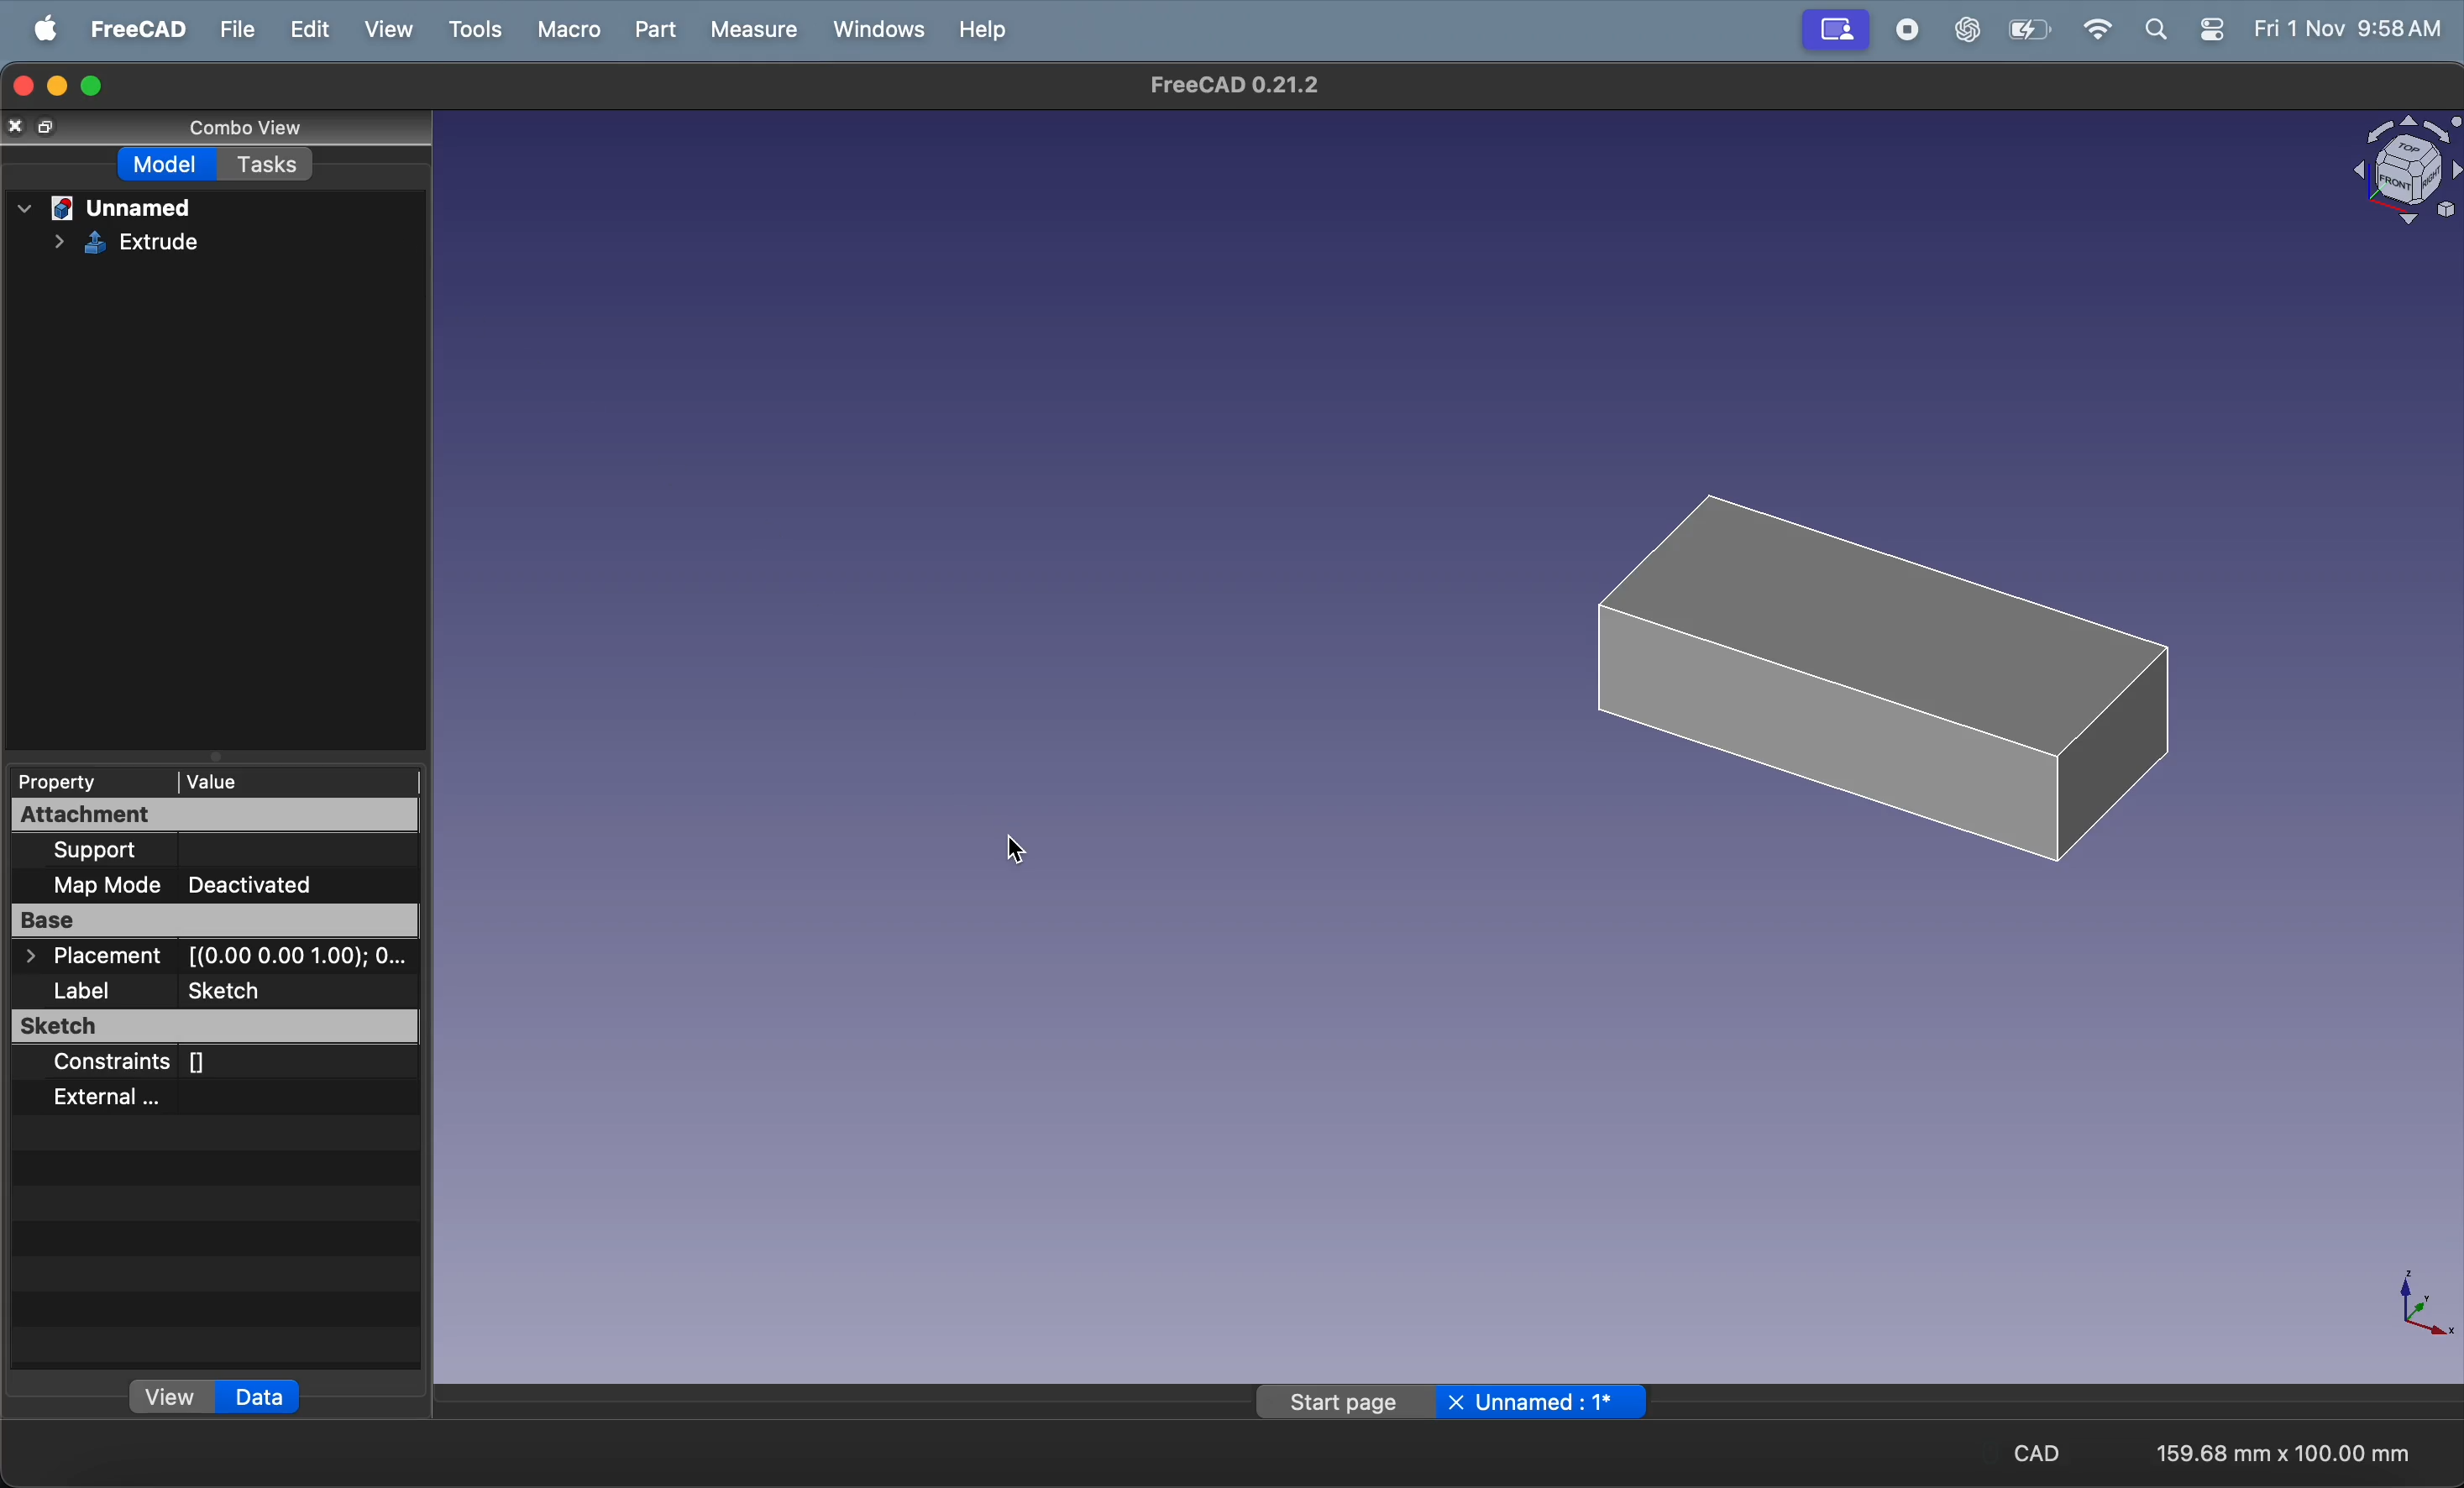 This screenshot has width=2464, height=1488. What do you see at coordinates (382, 30) in the screenshot?
I see `view` at bounding box center [382, 30].